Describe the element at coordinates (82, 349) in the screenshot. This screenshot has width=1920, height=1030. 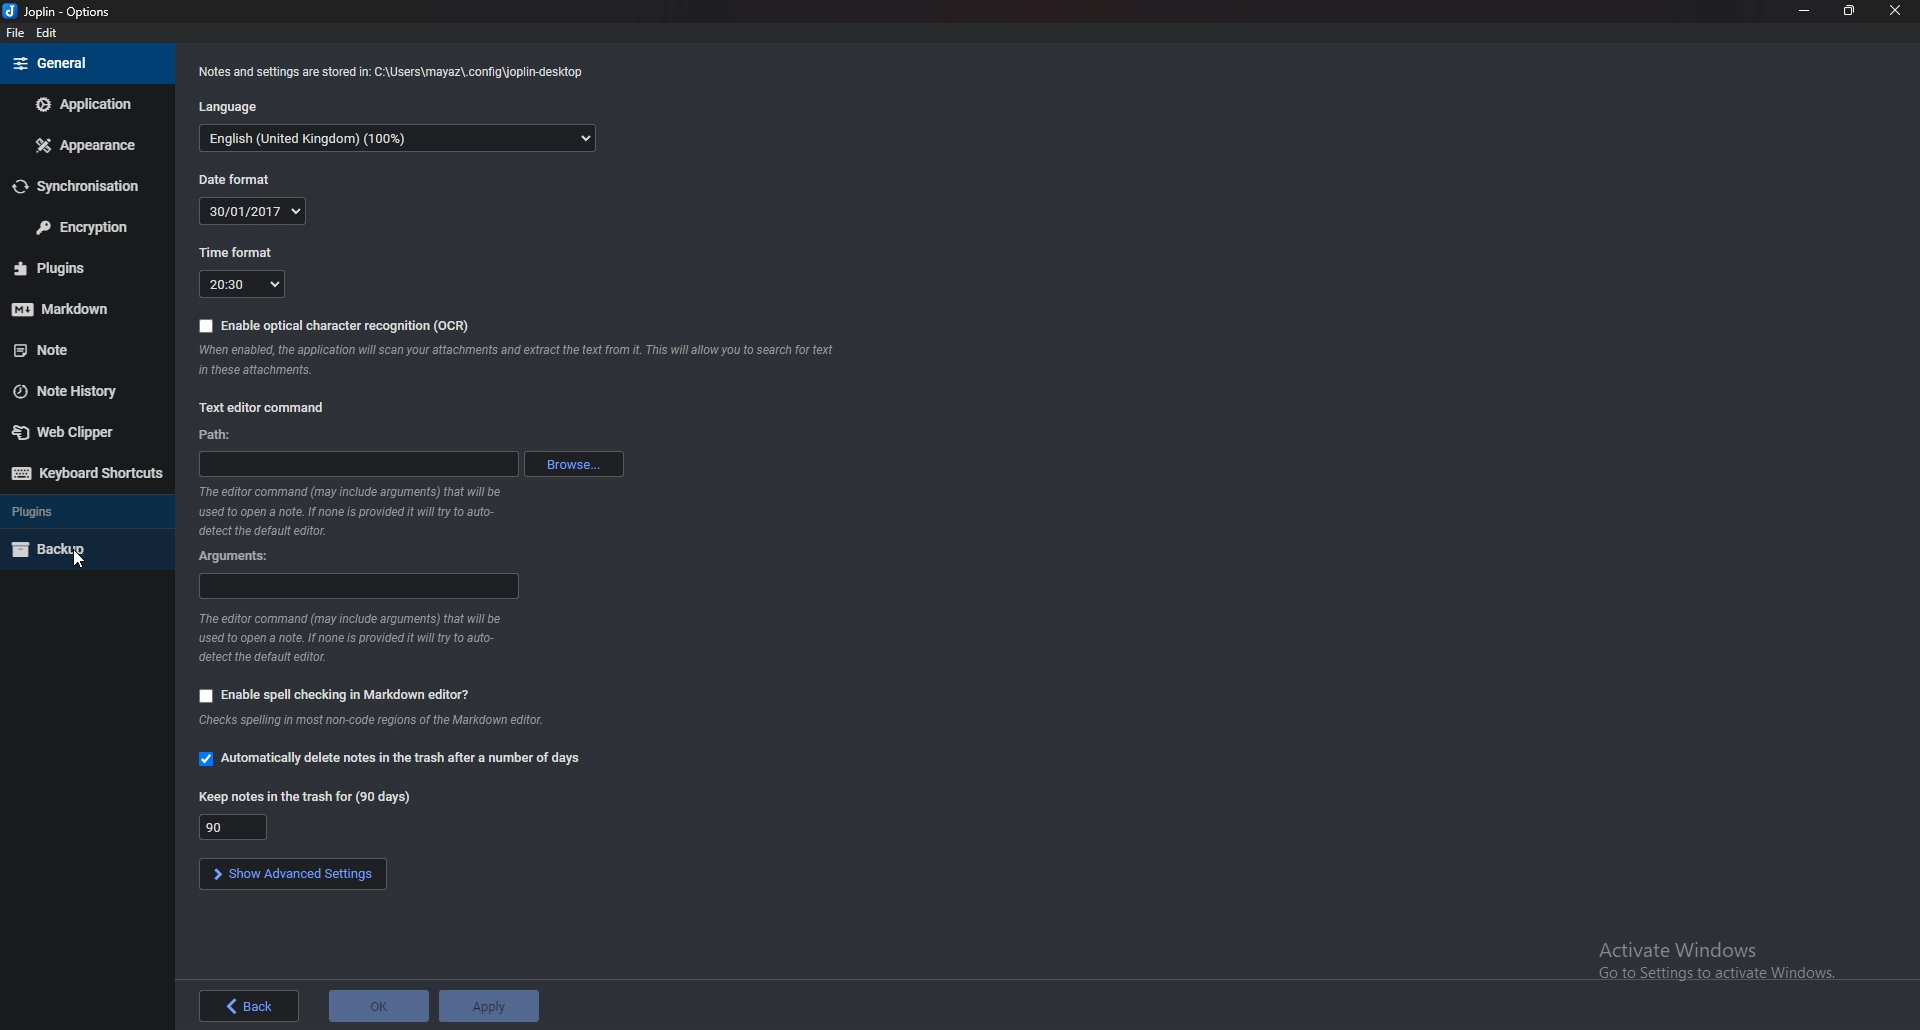
I see `note` at that location.